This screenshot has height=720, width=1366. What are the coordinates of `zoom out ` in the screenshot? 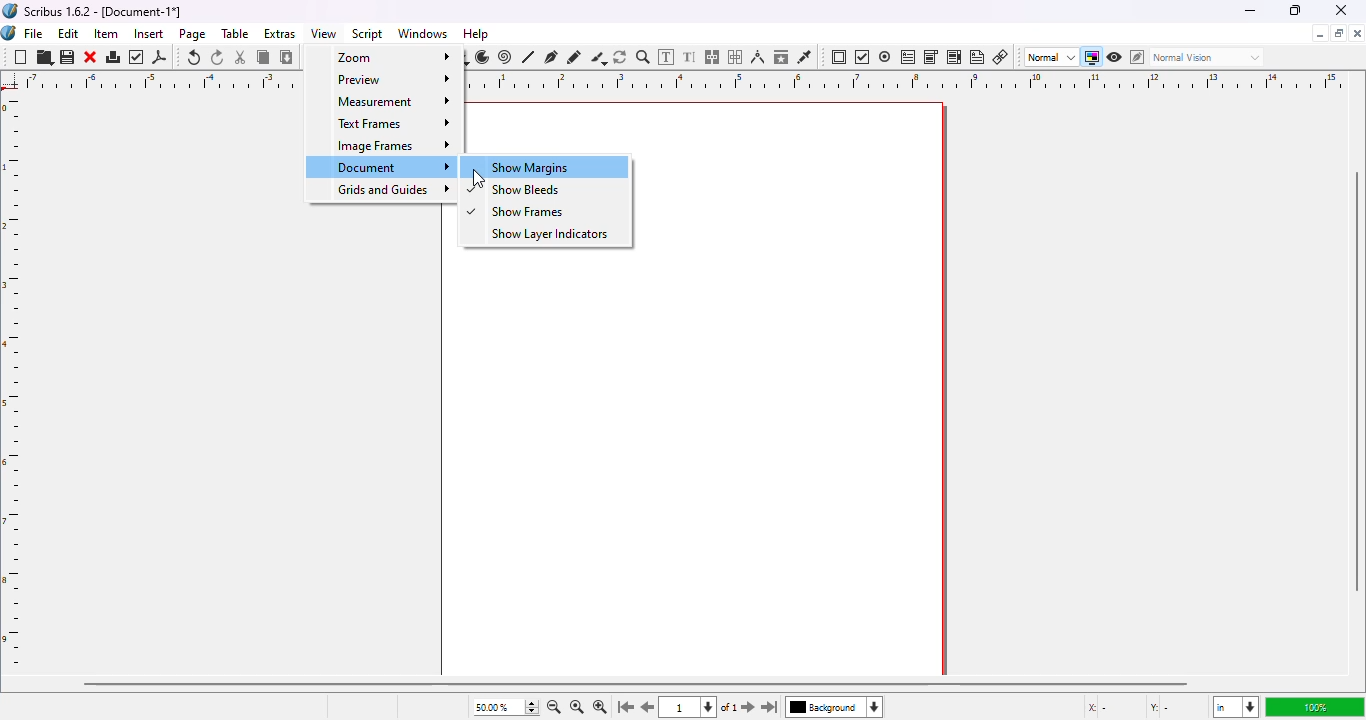 It's located at (553, 707).